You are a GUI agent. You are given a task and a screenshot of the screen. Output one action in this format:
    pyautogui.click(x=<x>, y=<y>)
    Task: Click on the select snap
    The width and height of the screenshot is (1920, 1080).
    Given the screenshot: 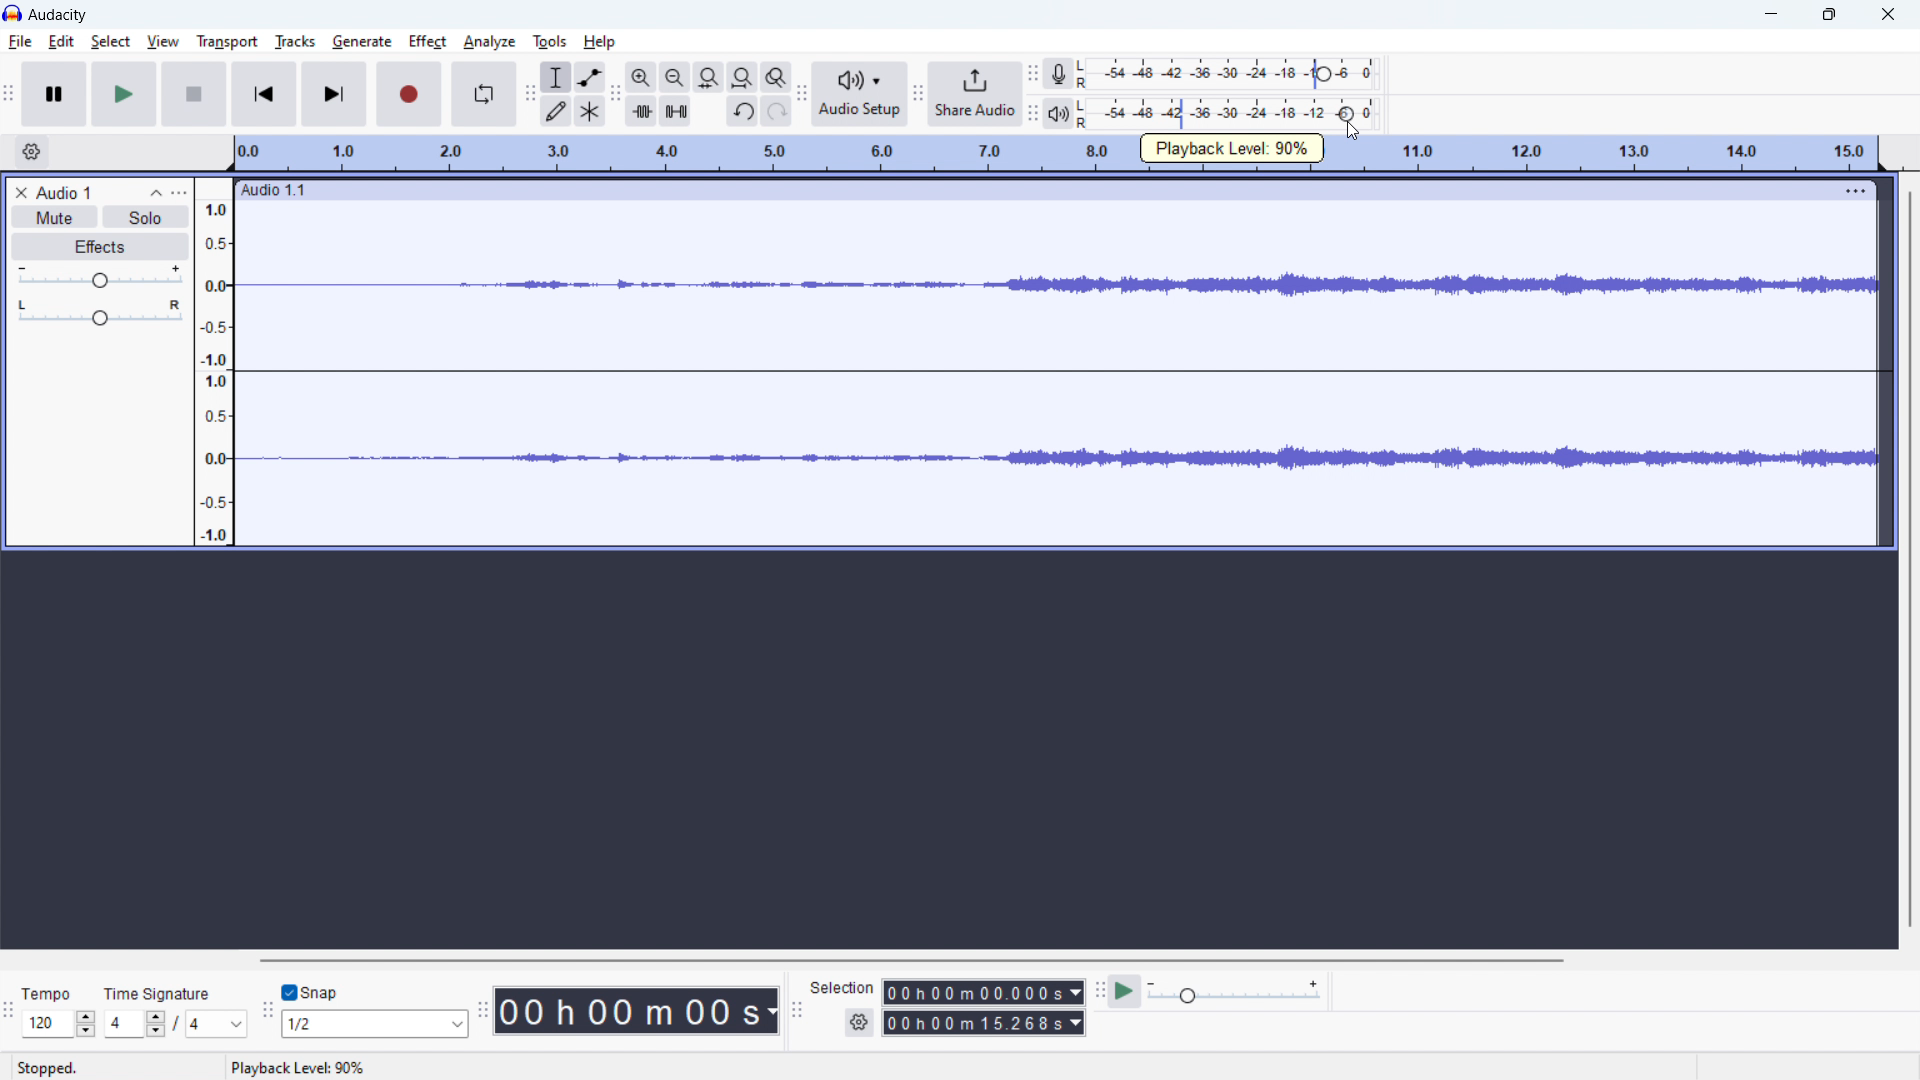 What is the action you would take?
    pyautogui.click(x=375, y=1023)
    